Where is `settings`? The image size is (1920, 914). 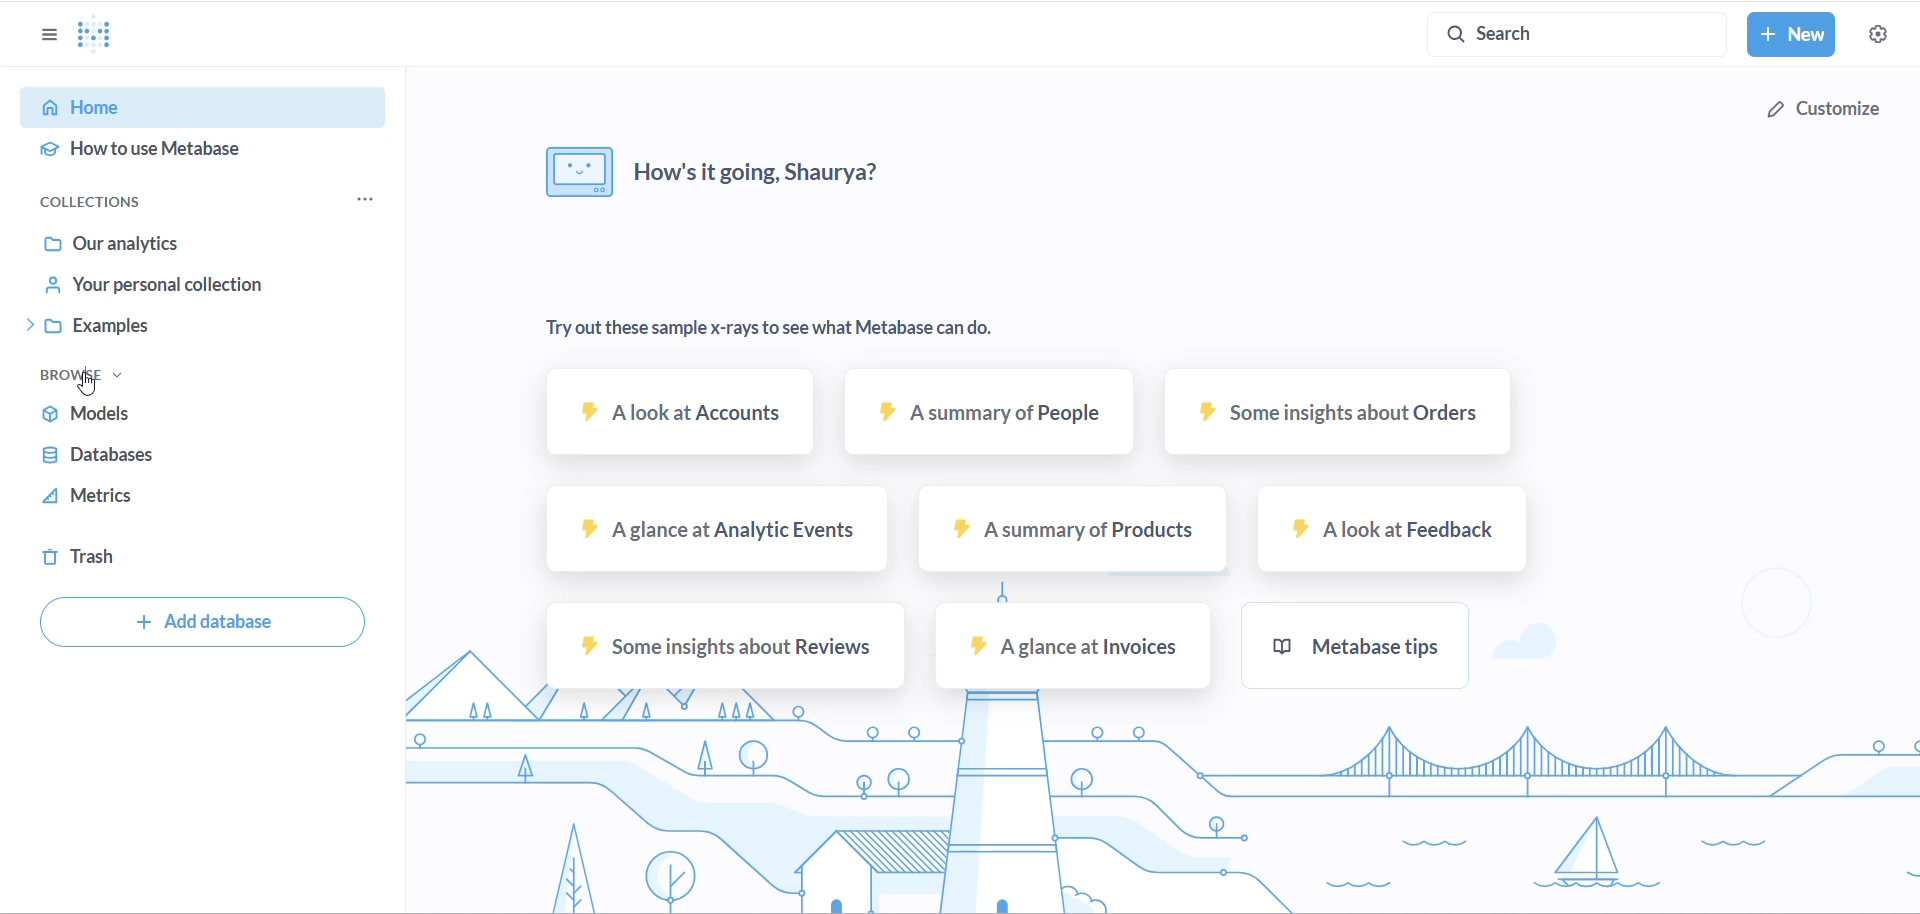
settings is located at coordinates (1874, 35).